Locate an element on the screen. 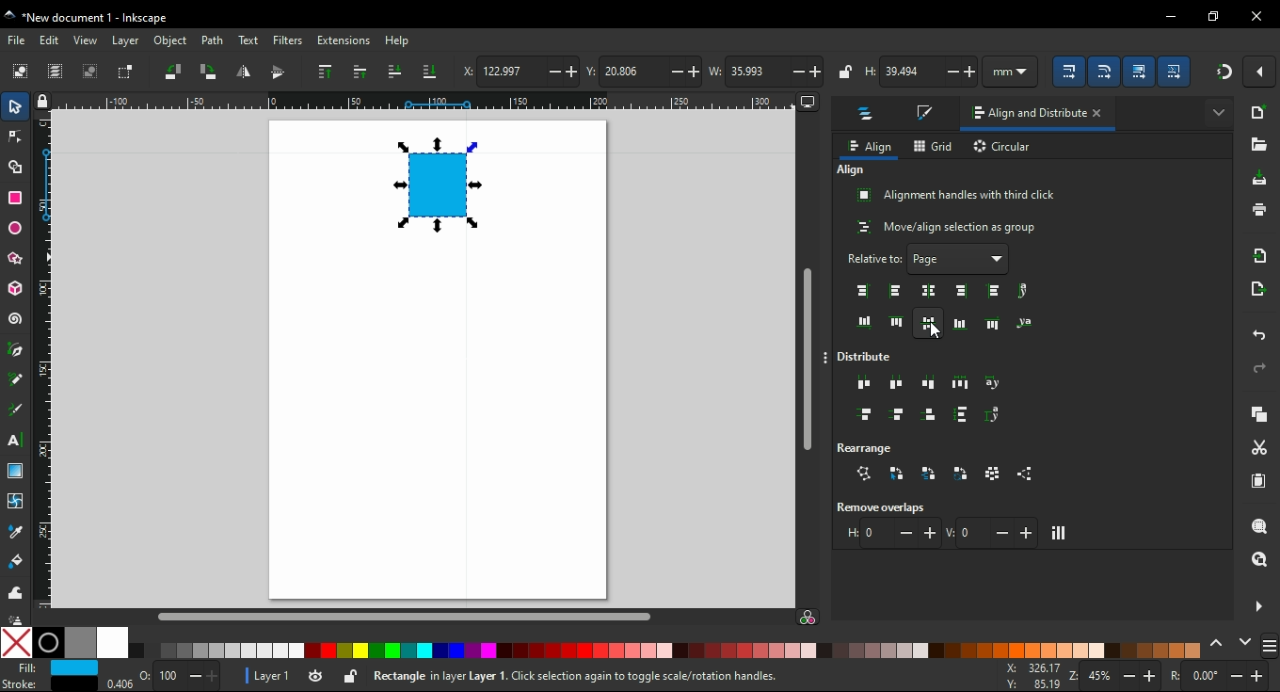 The height and width of the screenshot is (692, 1280). vertical ruler is located at coordinates (48, 359).